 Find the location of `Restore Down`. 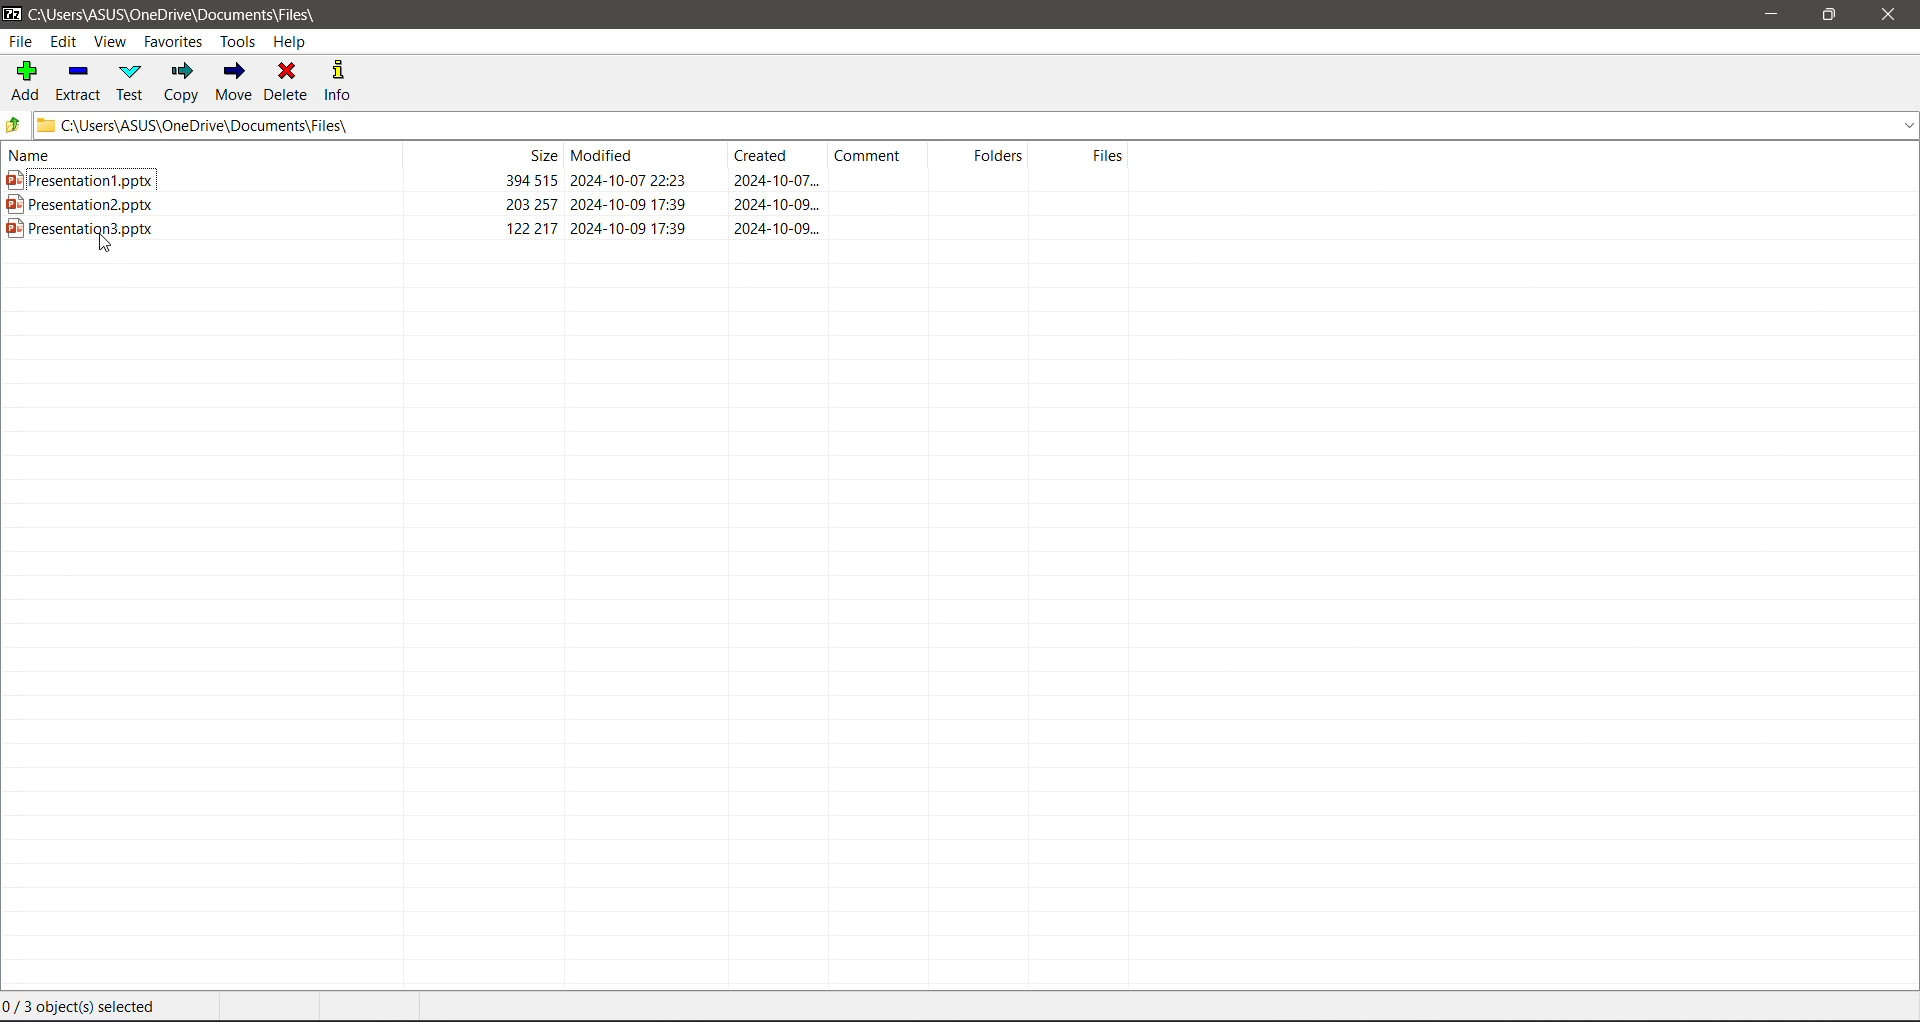

Restore Down is located at coordinates (1830, 13).